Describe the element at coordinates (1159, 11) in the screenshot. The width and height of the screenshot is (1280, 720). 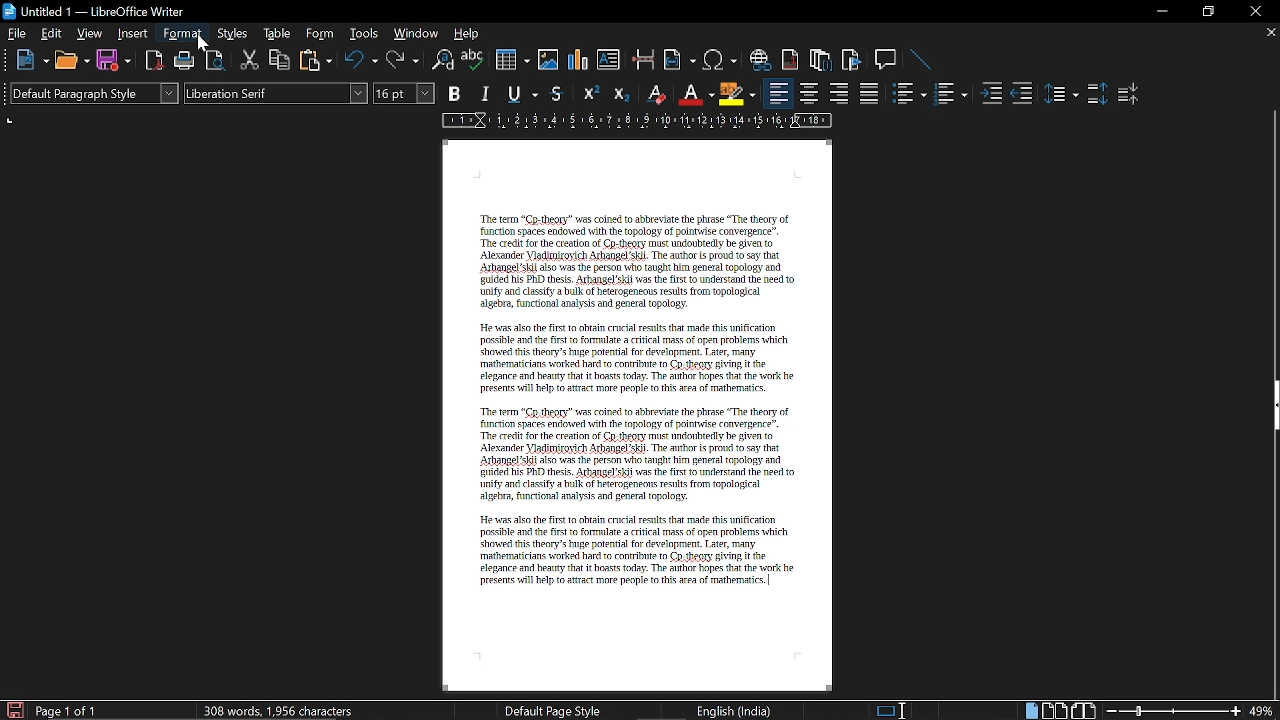
I see `Minimize` at that location.